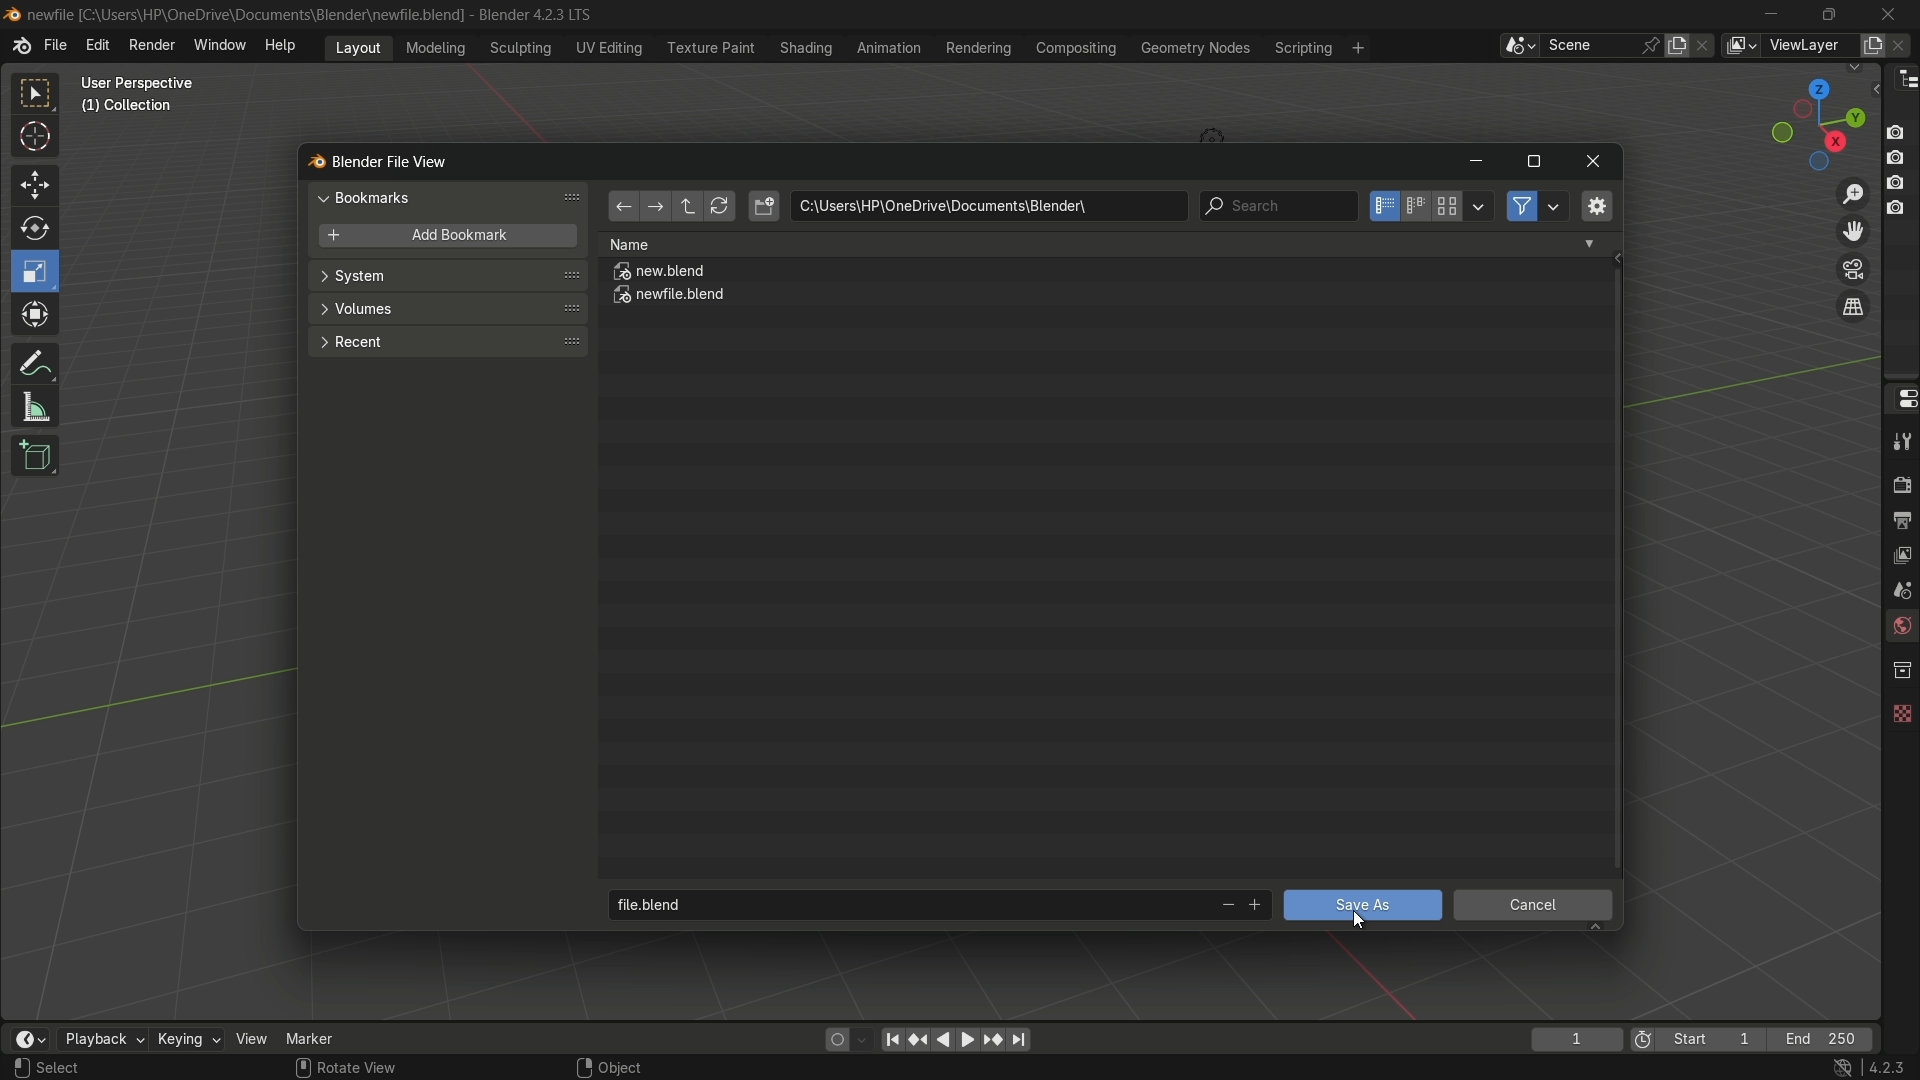 The image size is (1920, 1080). What do you see at coordinates (1225, 907) in the screenshot?
I see `decrement number in file name` at bounding box center [1225, 907].